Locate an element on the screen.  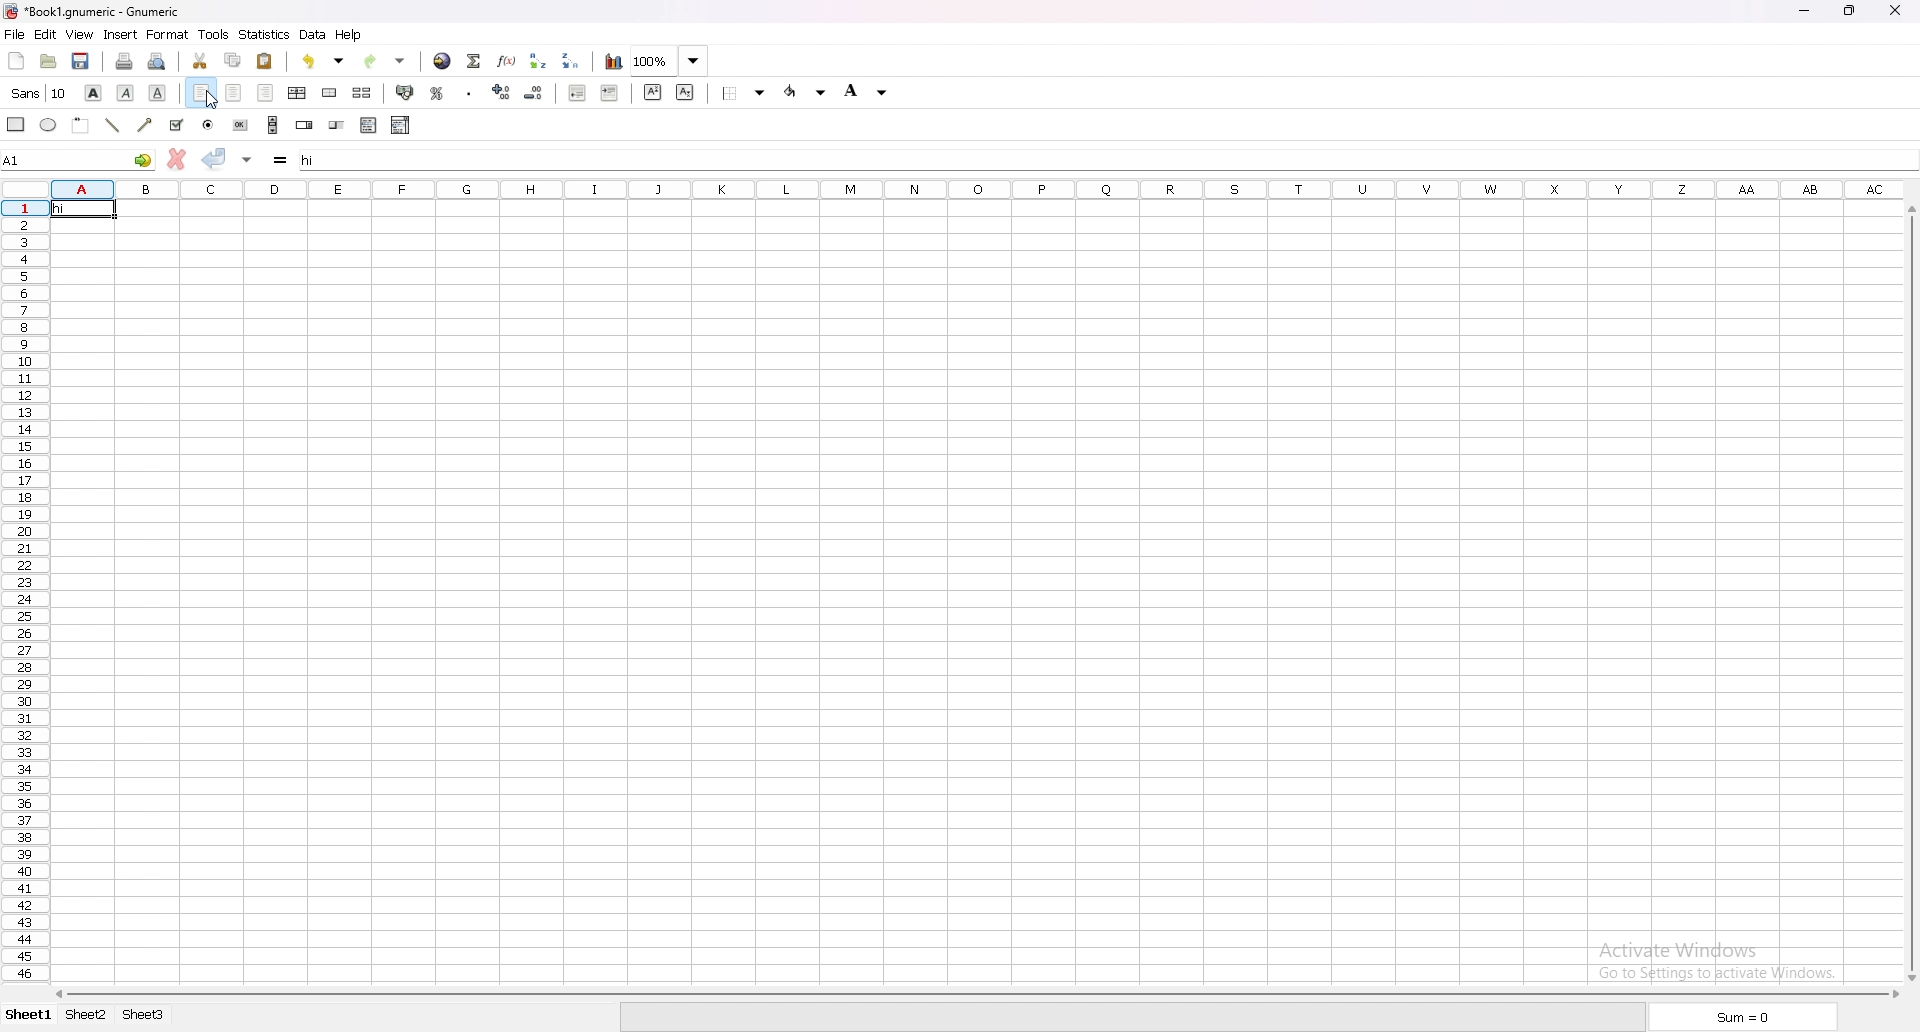
hyperlink is located at coordinates (441, 62).